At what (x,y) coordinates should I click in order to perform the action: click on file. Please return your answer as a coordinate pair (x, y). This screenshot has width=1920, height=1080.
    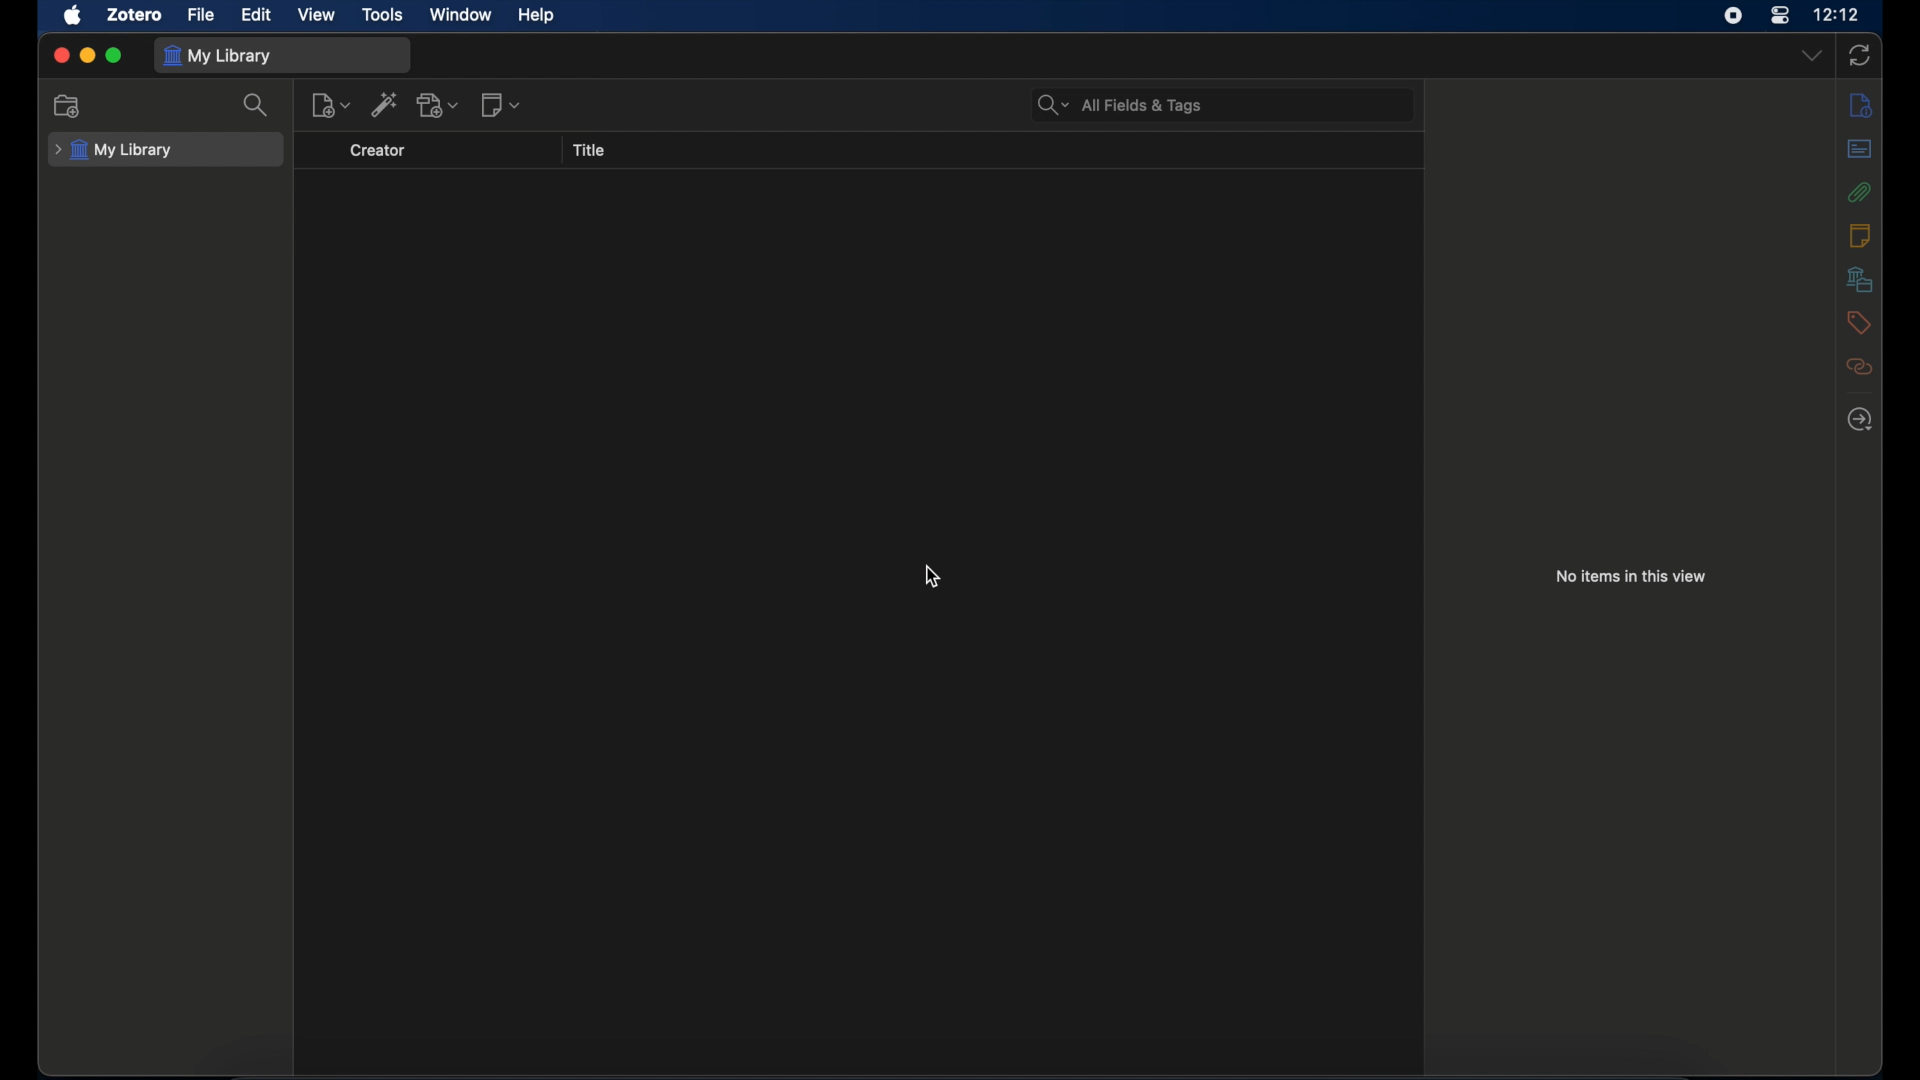
    Looking at the image, I should click on (202, 15).